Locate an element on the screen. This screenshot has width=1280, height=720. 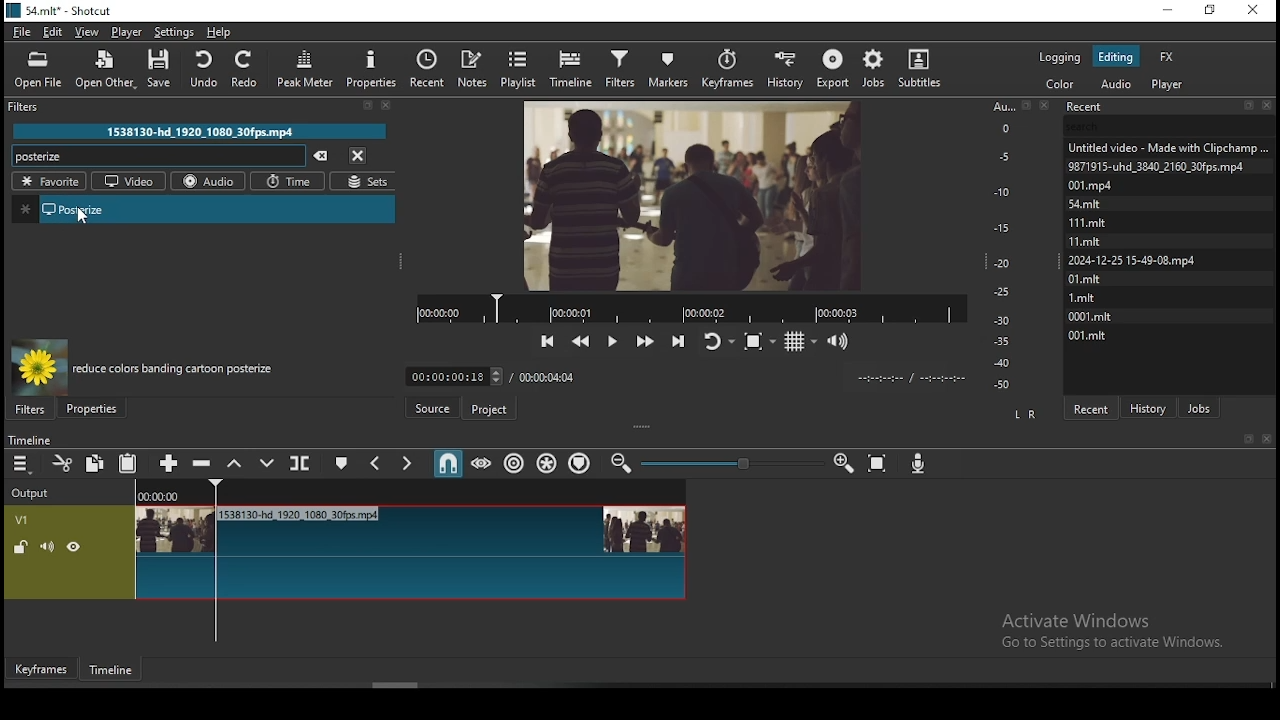
audio is located at coordinates (1171, 85).